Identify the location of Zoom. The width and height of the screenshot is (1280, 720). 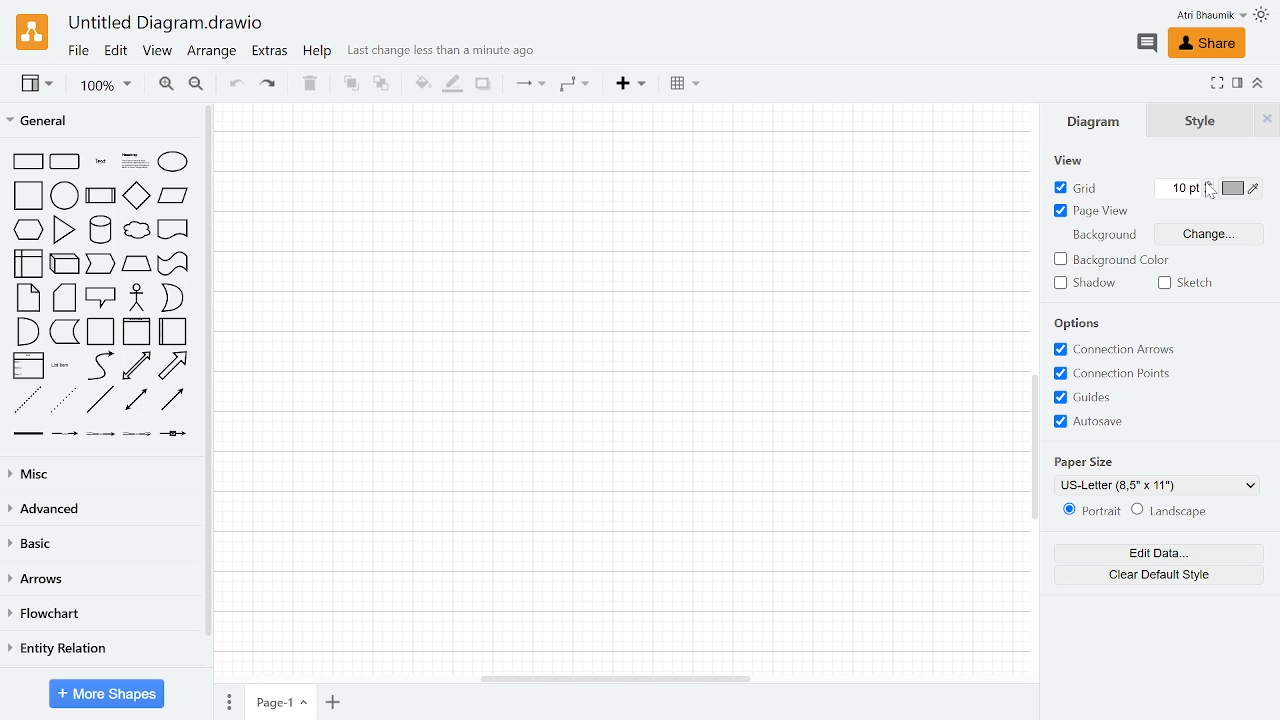
(105, 86).